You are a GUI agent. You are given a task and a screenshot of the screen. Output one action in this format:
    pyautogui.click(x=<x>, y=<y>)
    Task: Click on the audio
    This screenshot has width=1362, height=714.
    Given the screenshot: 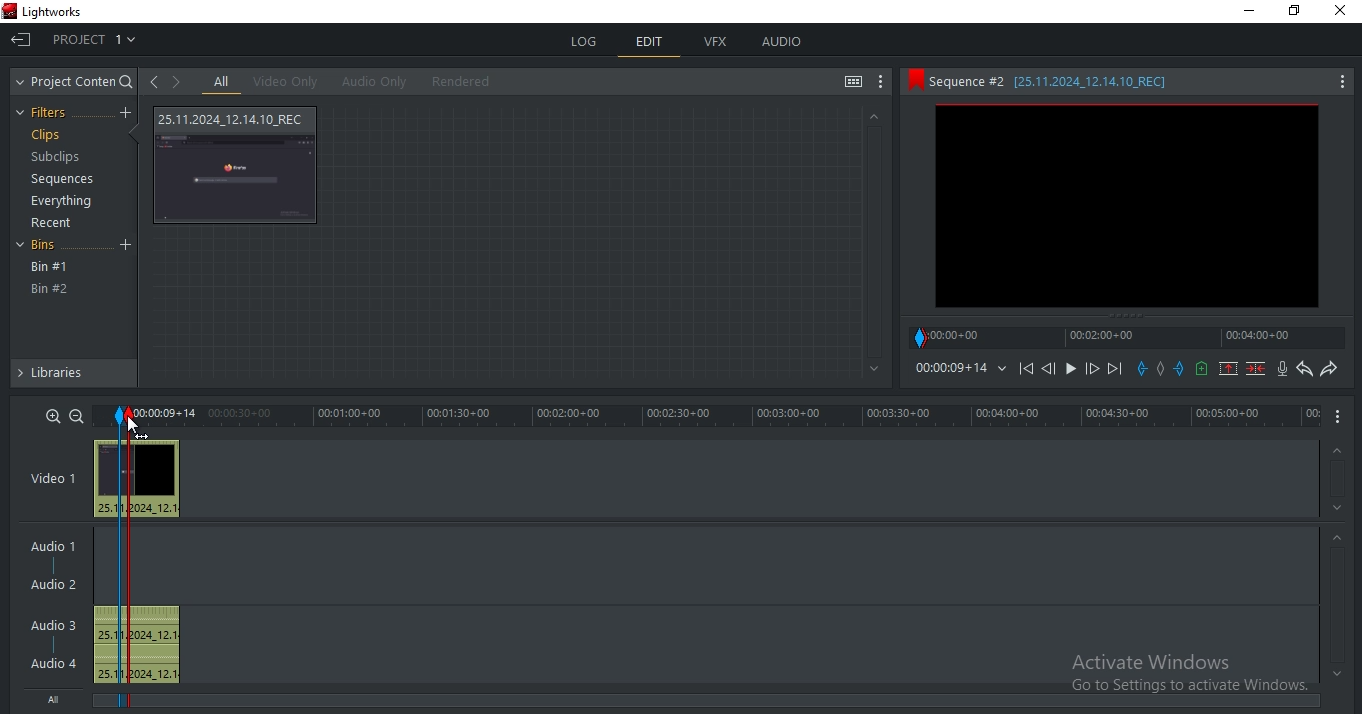 What is the action you would take?
    pyautogui.click(x=141, y=644)
    